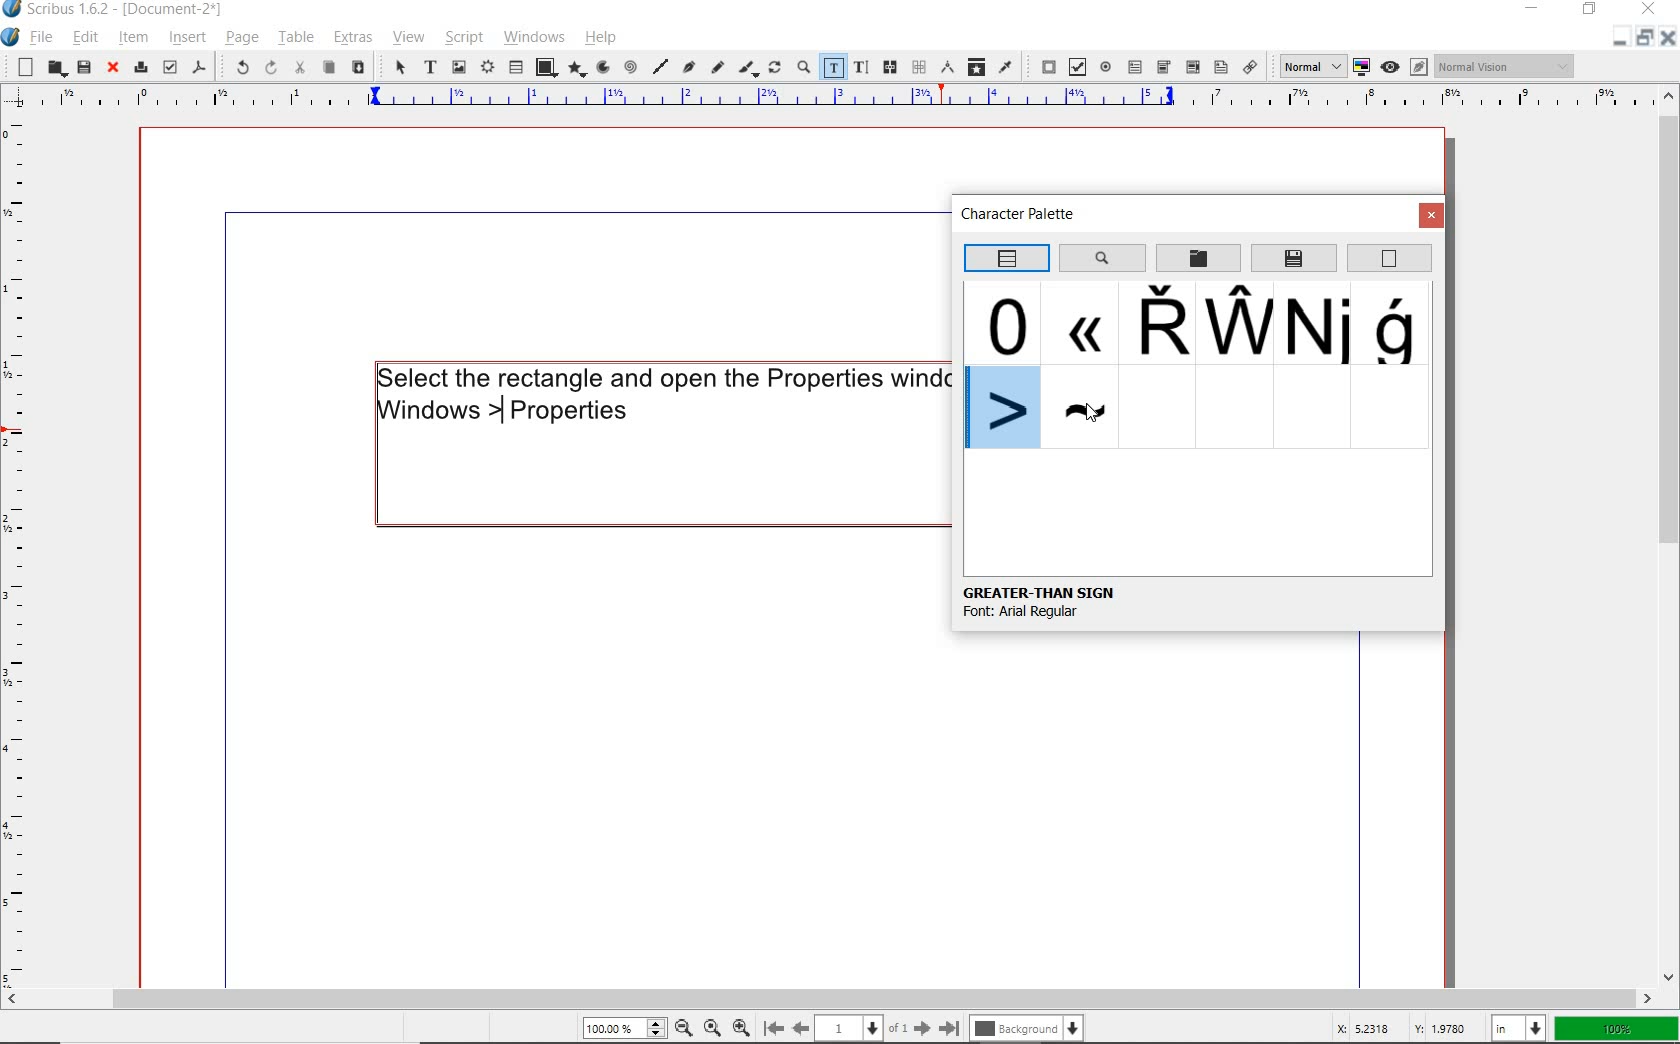 The height and width of the screenshot is (1044, 1680). What do you see at coordinates (860, 66) in the screenshot?
I see `edit text with story editor` at bounding box center [860, 66].